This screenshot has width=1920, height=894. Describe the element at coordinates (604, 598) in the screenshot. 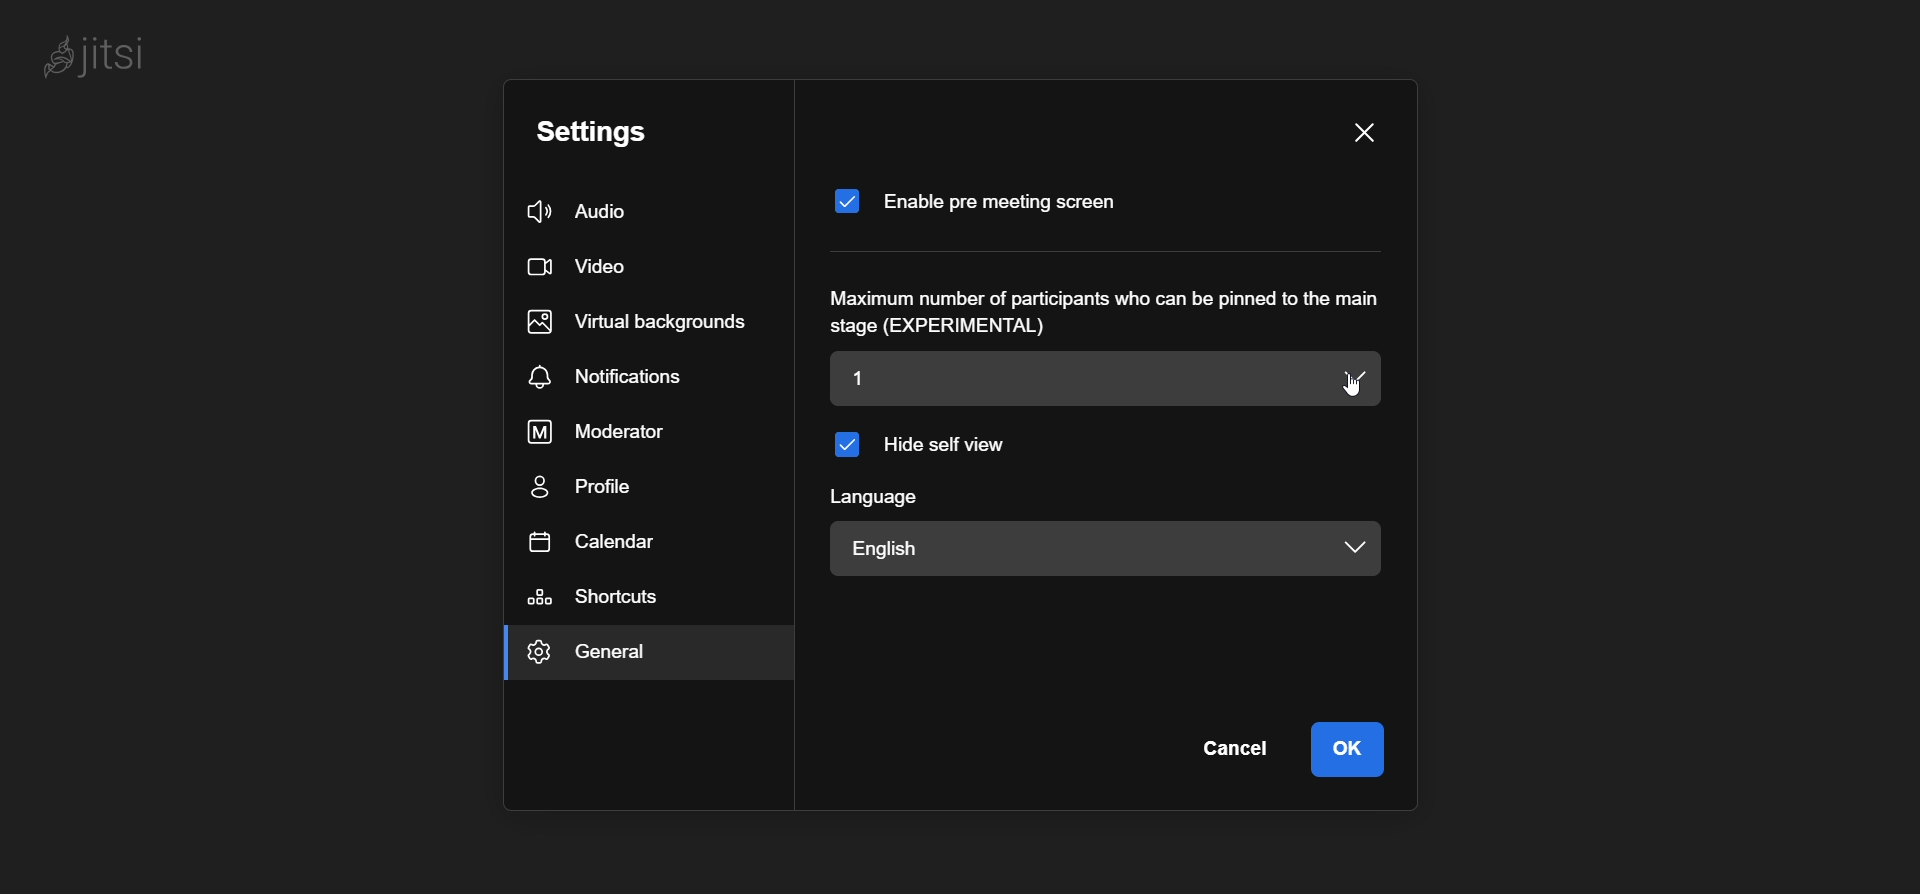

I see `shortcuts` at that location.